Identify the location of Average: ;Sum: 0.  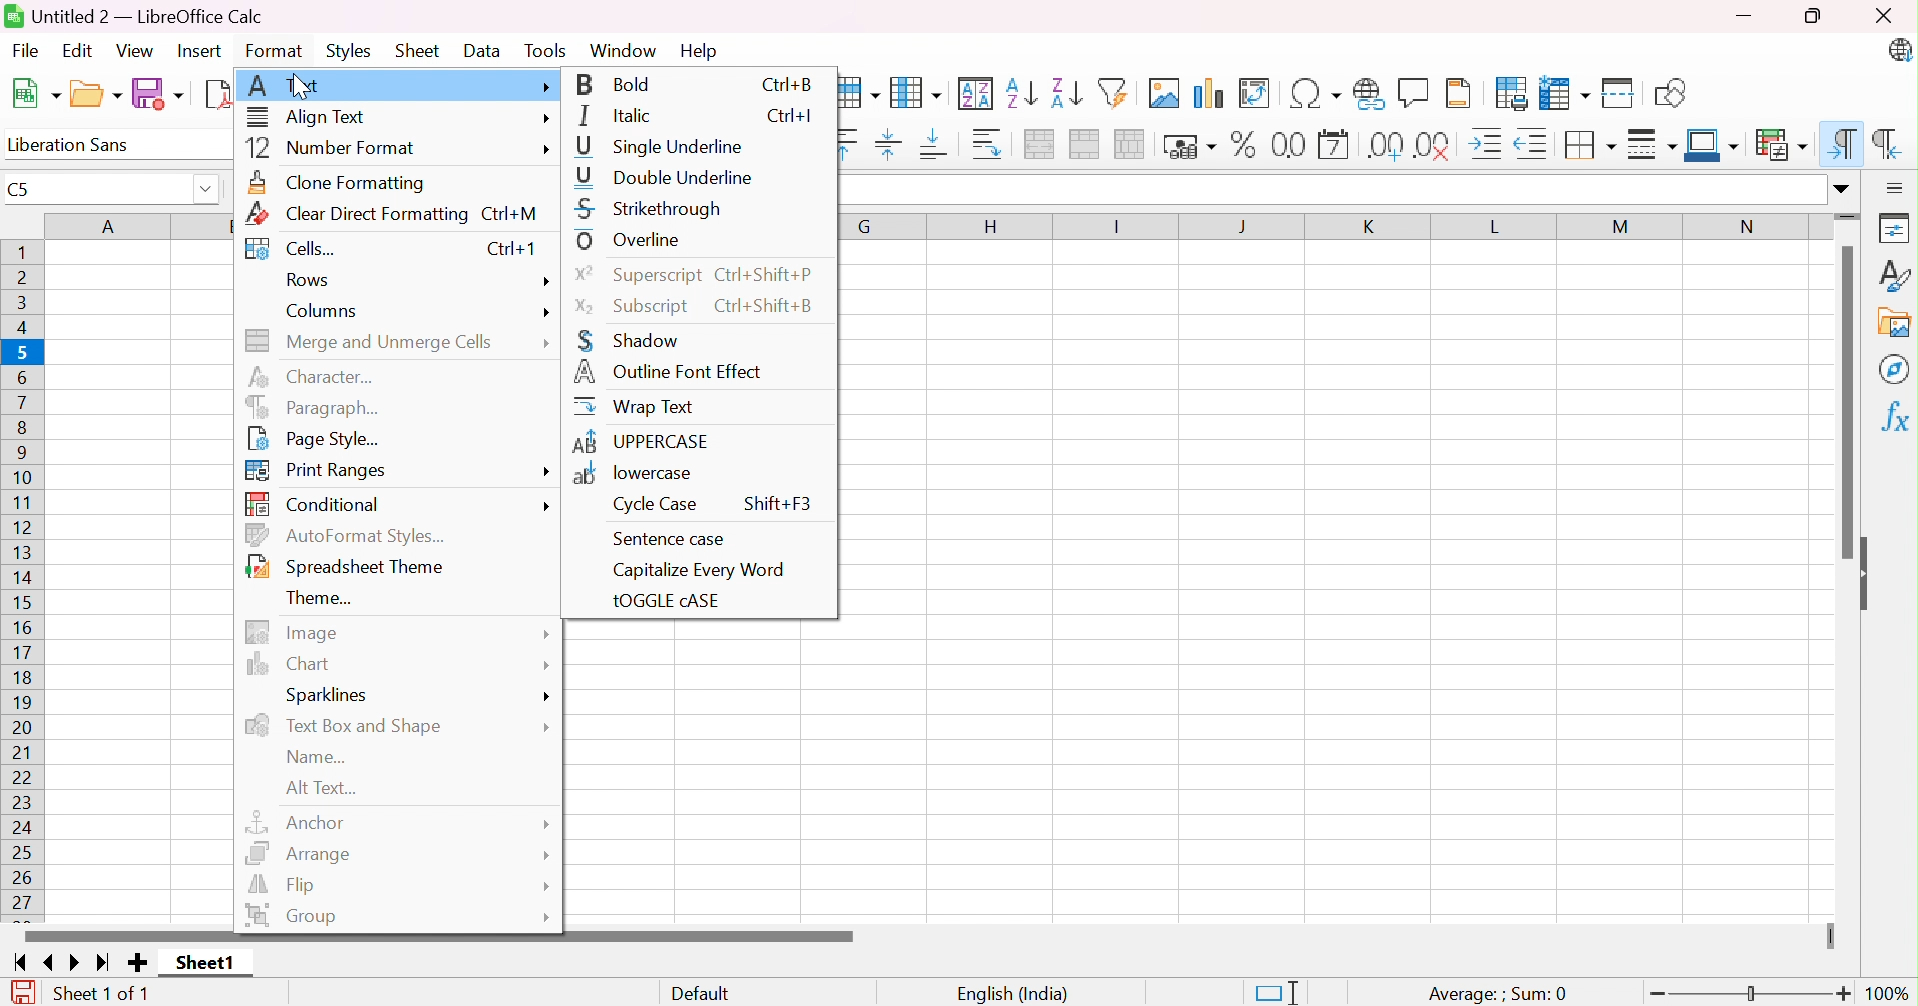
(1499, 994).